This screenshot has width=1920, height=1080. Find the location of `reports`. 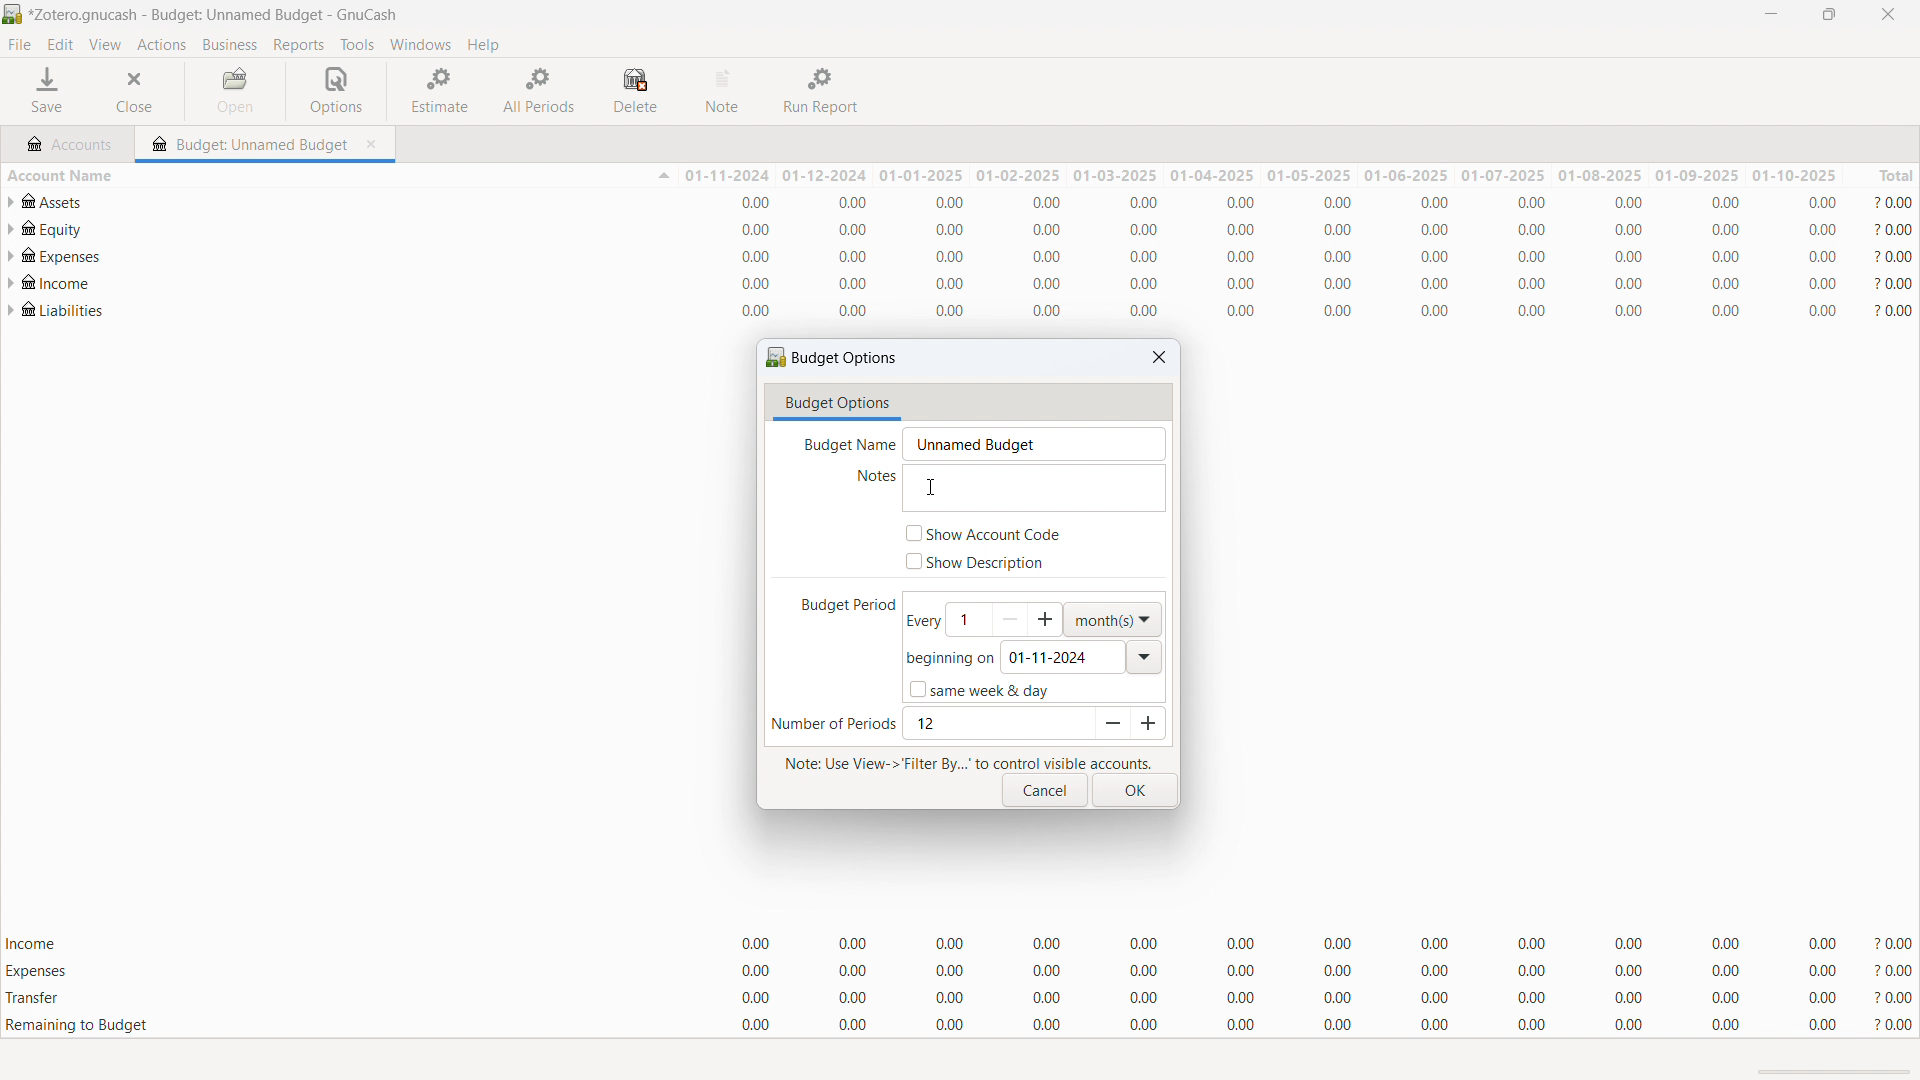

reports is located at coordinates (299, 45).